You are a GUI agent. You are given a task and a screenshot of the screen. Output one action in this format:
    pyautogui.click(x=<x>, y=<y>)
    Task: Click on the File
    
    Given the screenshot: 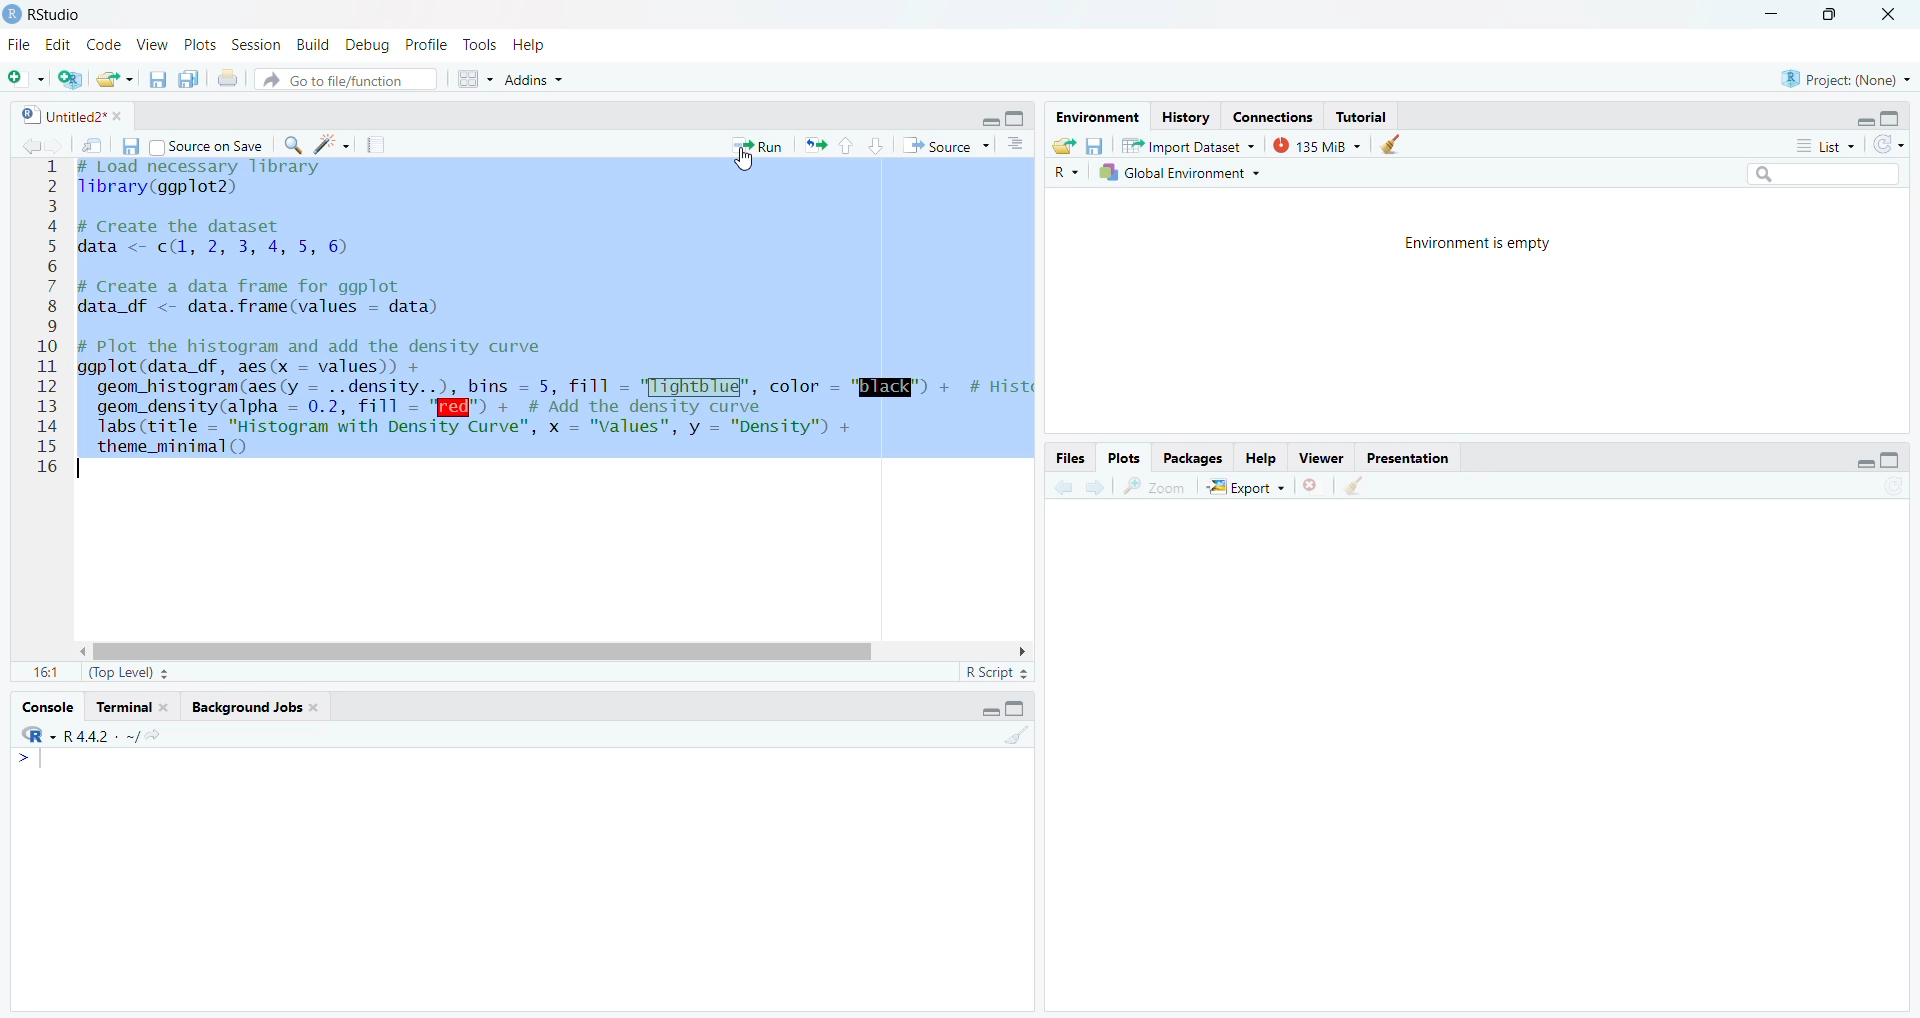 What is the action you would take?
    pyautogui.click(x=18, y=42)
    